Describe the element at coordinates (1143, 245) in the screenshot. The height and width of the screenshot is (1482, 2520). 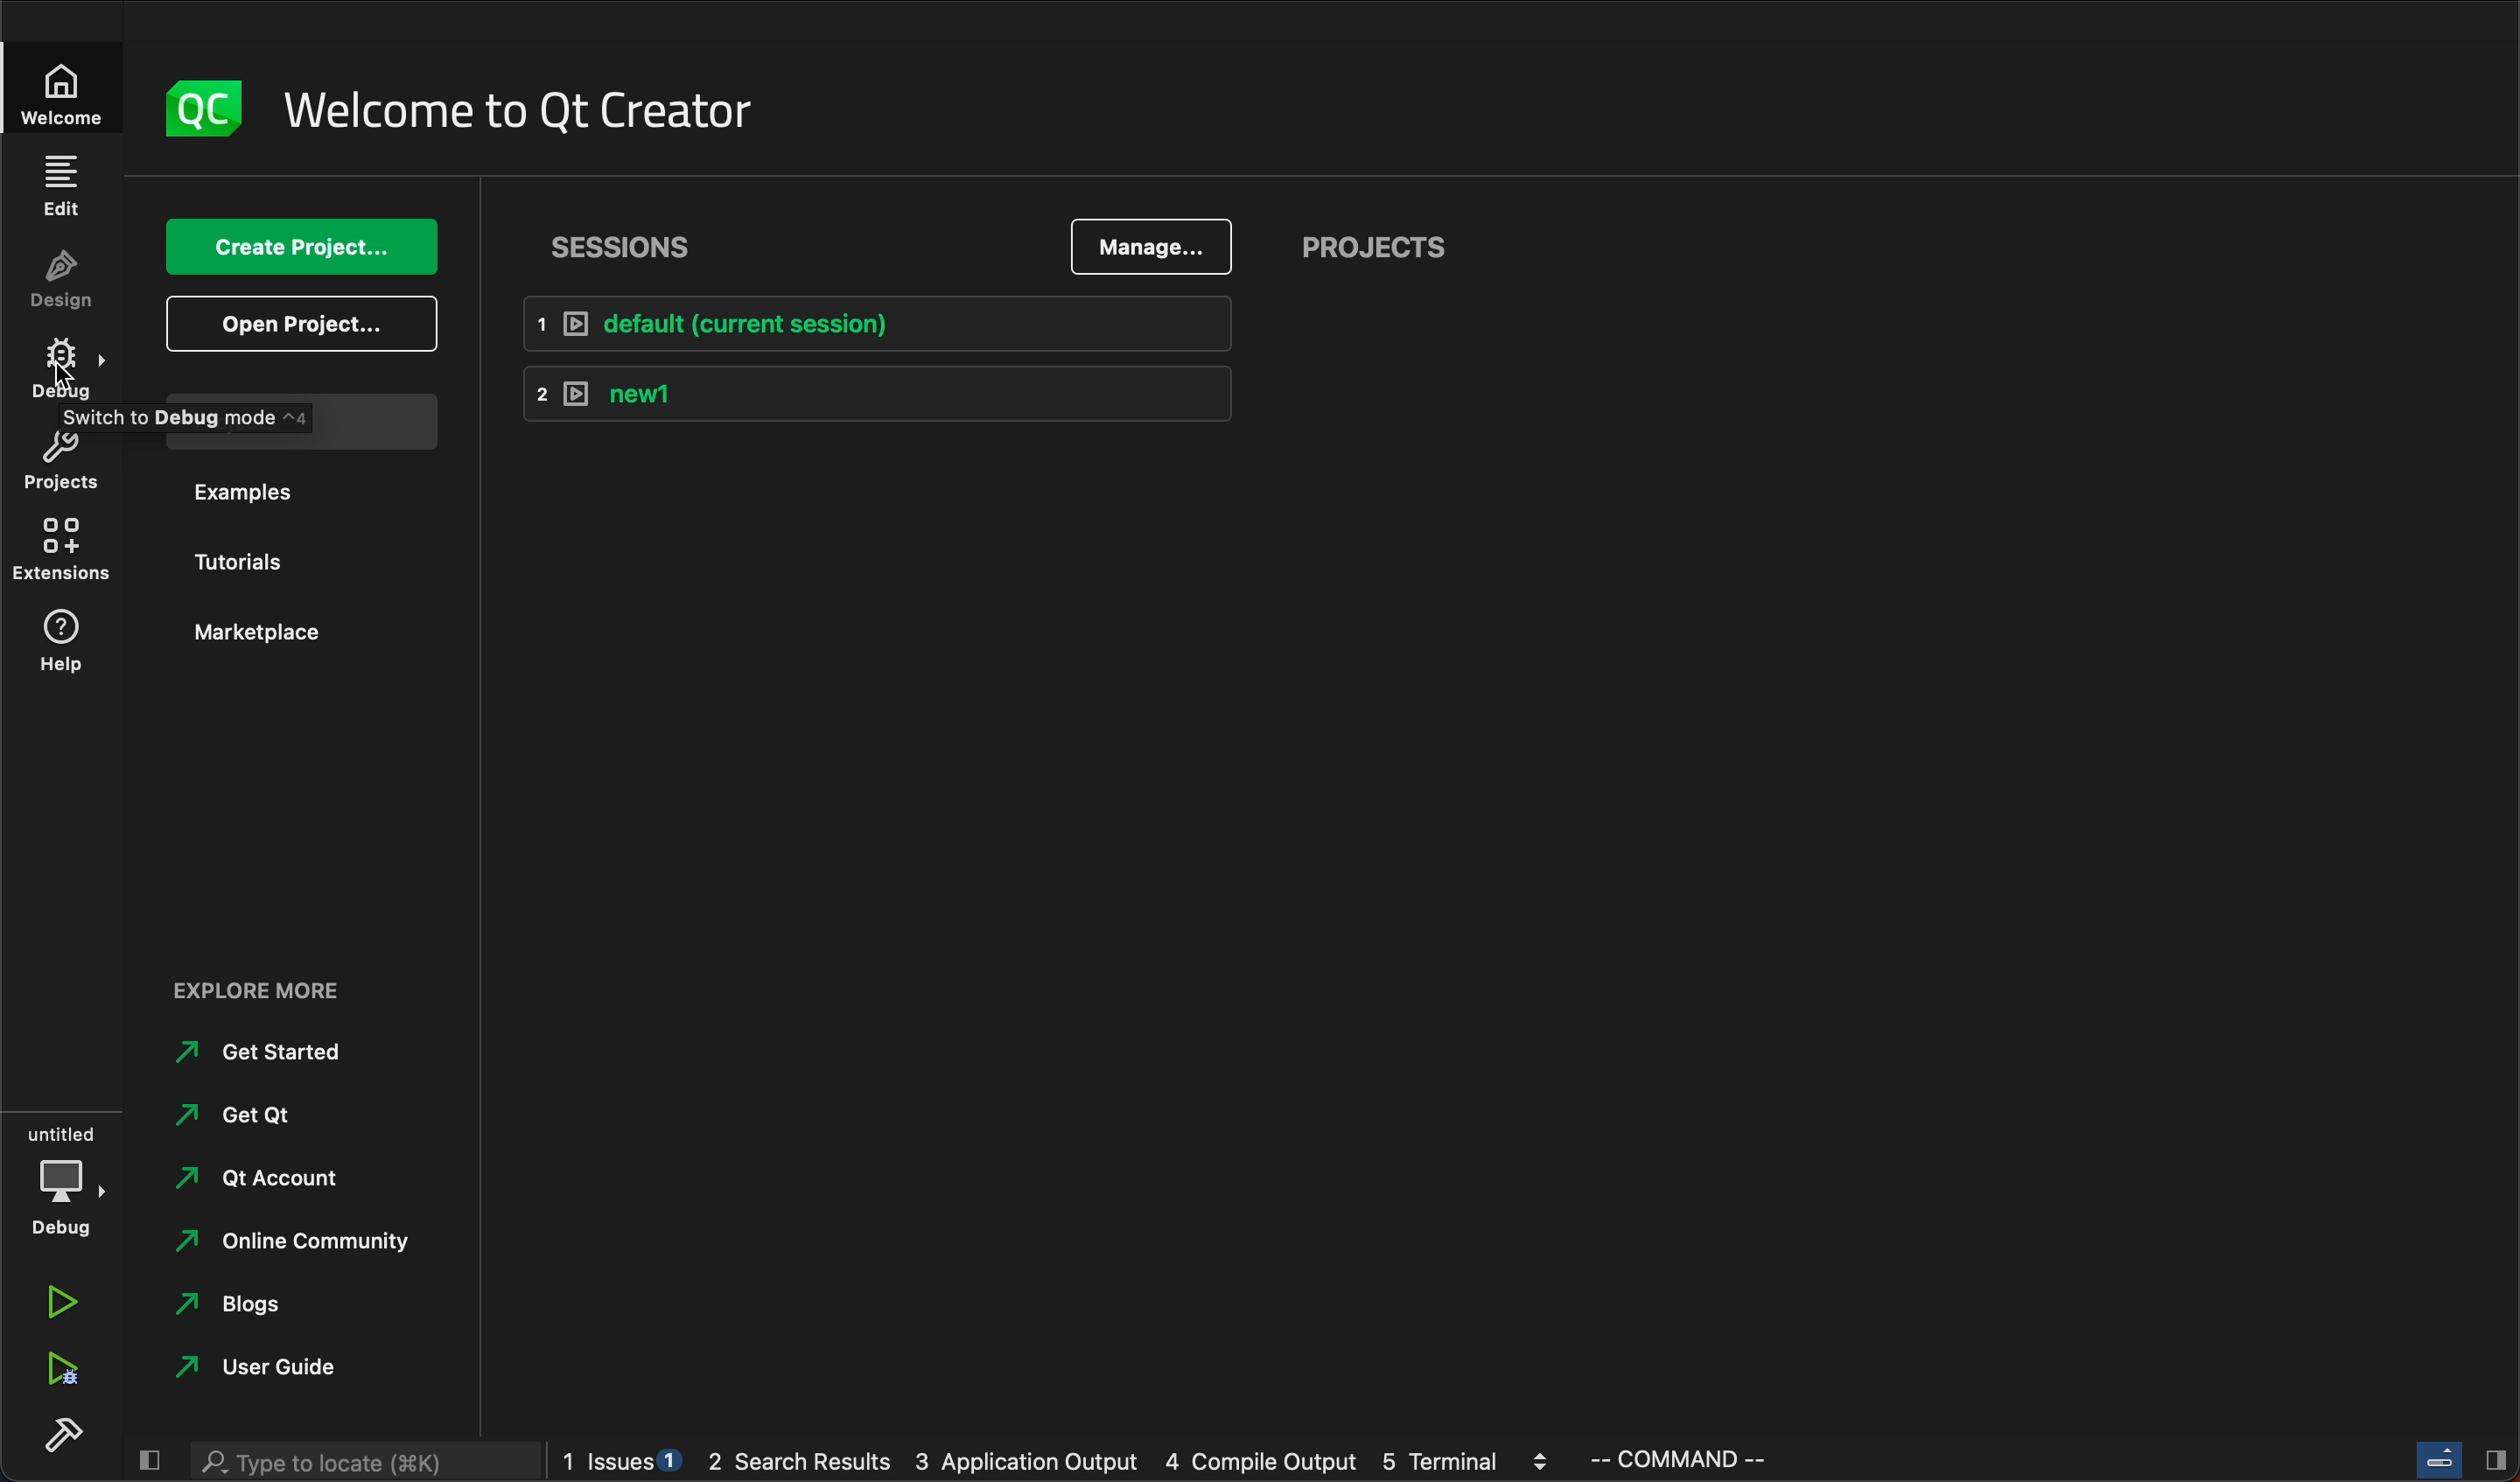
I see `manage` at that location.